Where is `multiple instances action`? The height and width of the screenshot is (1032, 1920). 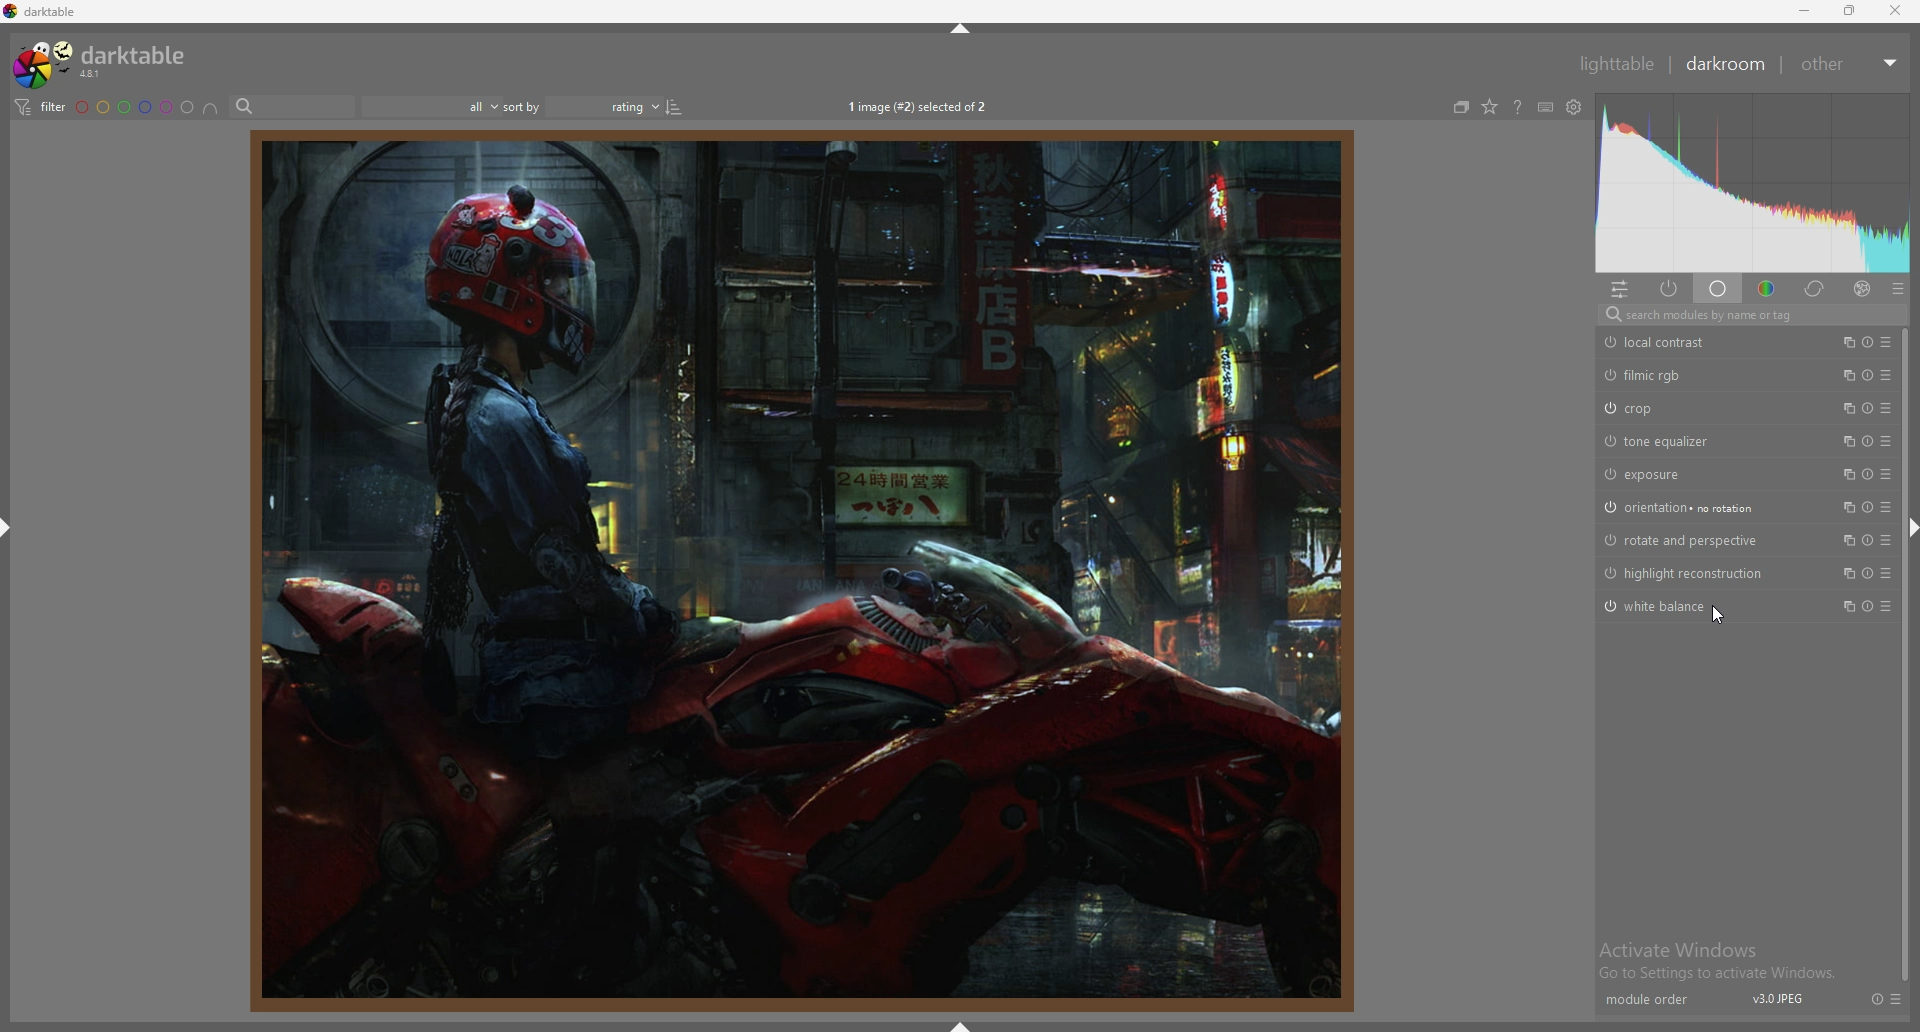
multiple instances action is located at coordinates (1845, 441).